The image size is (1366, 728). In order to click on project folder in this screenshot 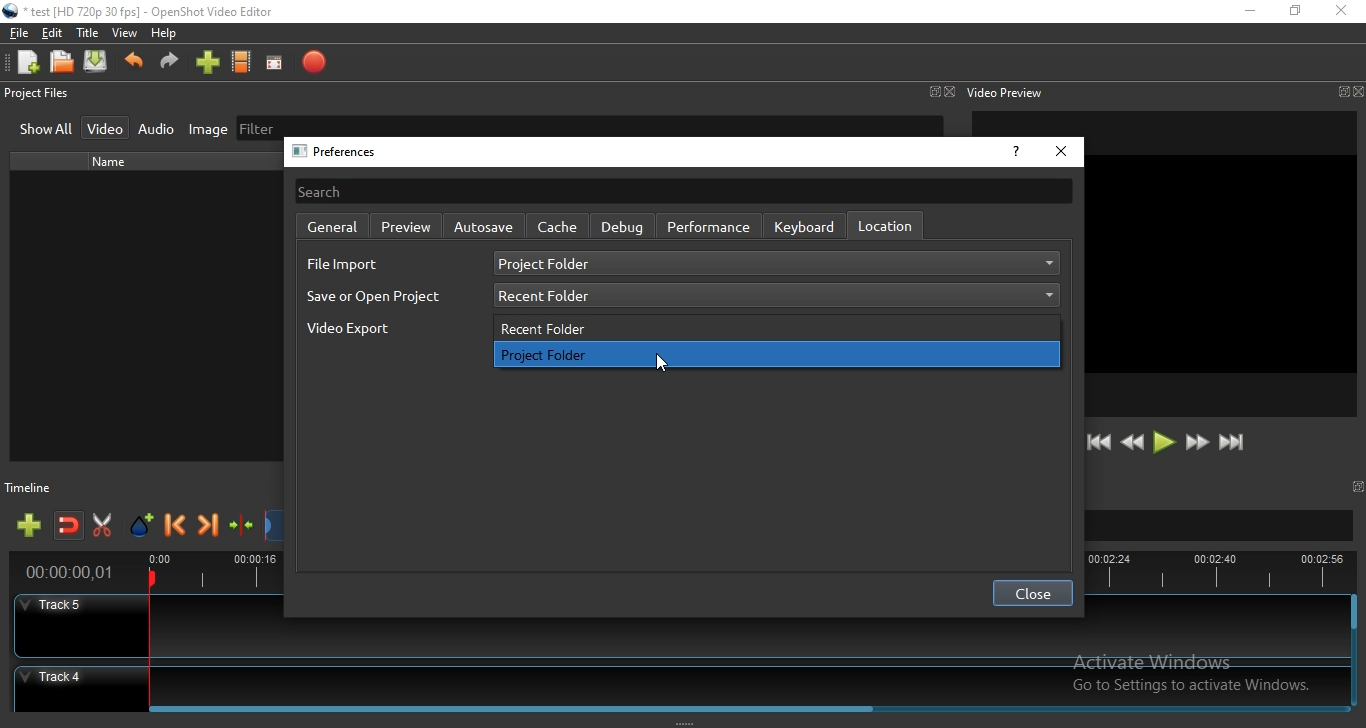, I will do `click(776, 355)`.